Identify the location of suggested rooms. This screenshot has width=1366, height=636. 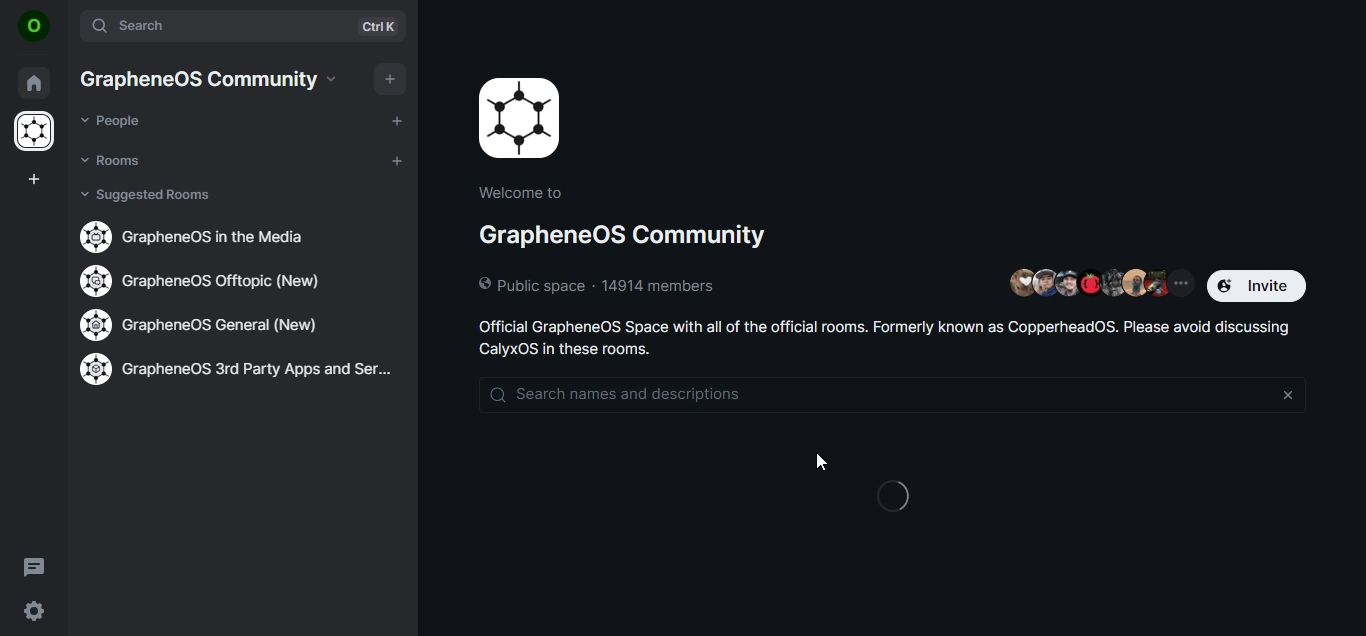
(149, 195).